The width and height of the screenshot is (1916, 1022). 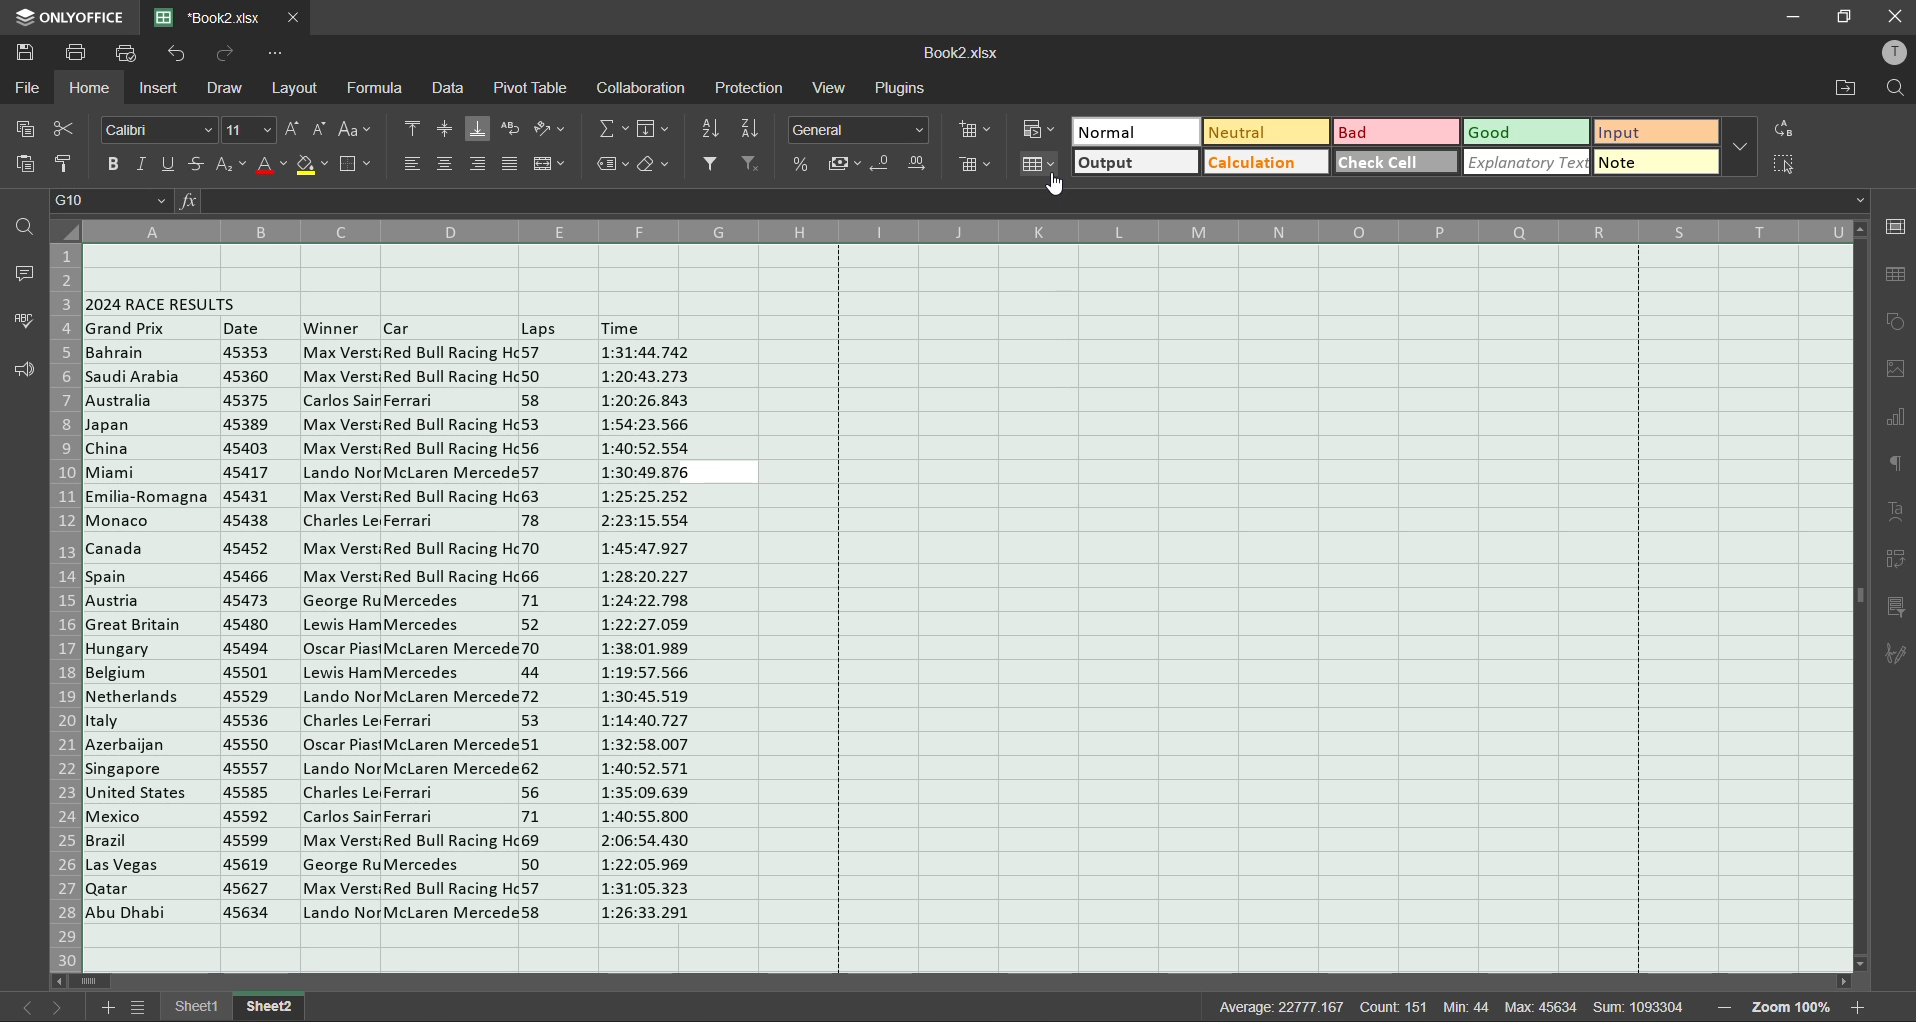 What do you see at coordinates (1136, 163) in the screenshot?
I see `output` at bounding box center [1136, 163].